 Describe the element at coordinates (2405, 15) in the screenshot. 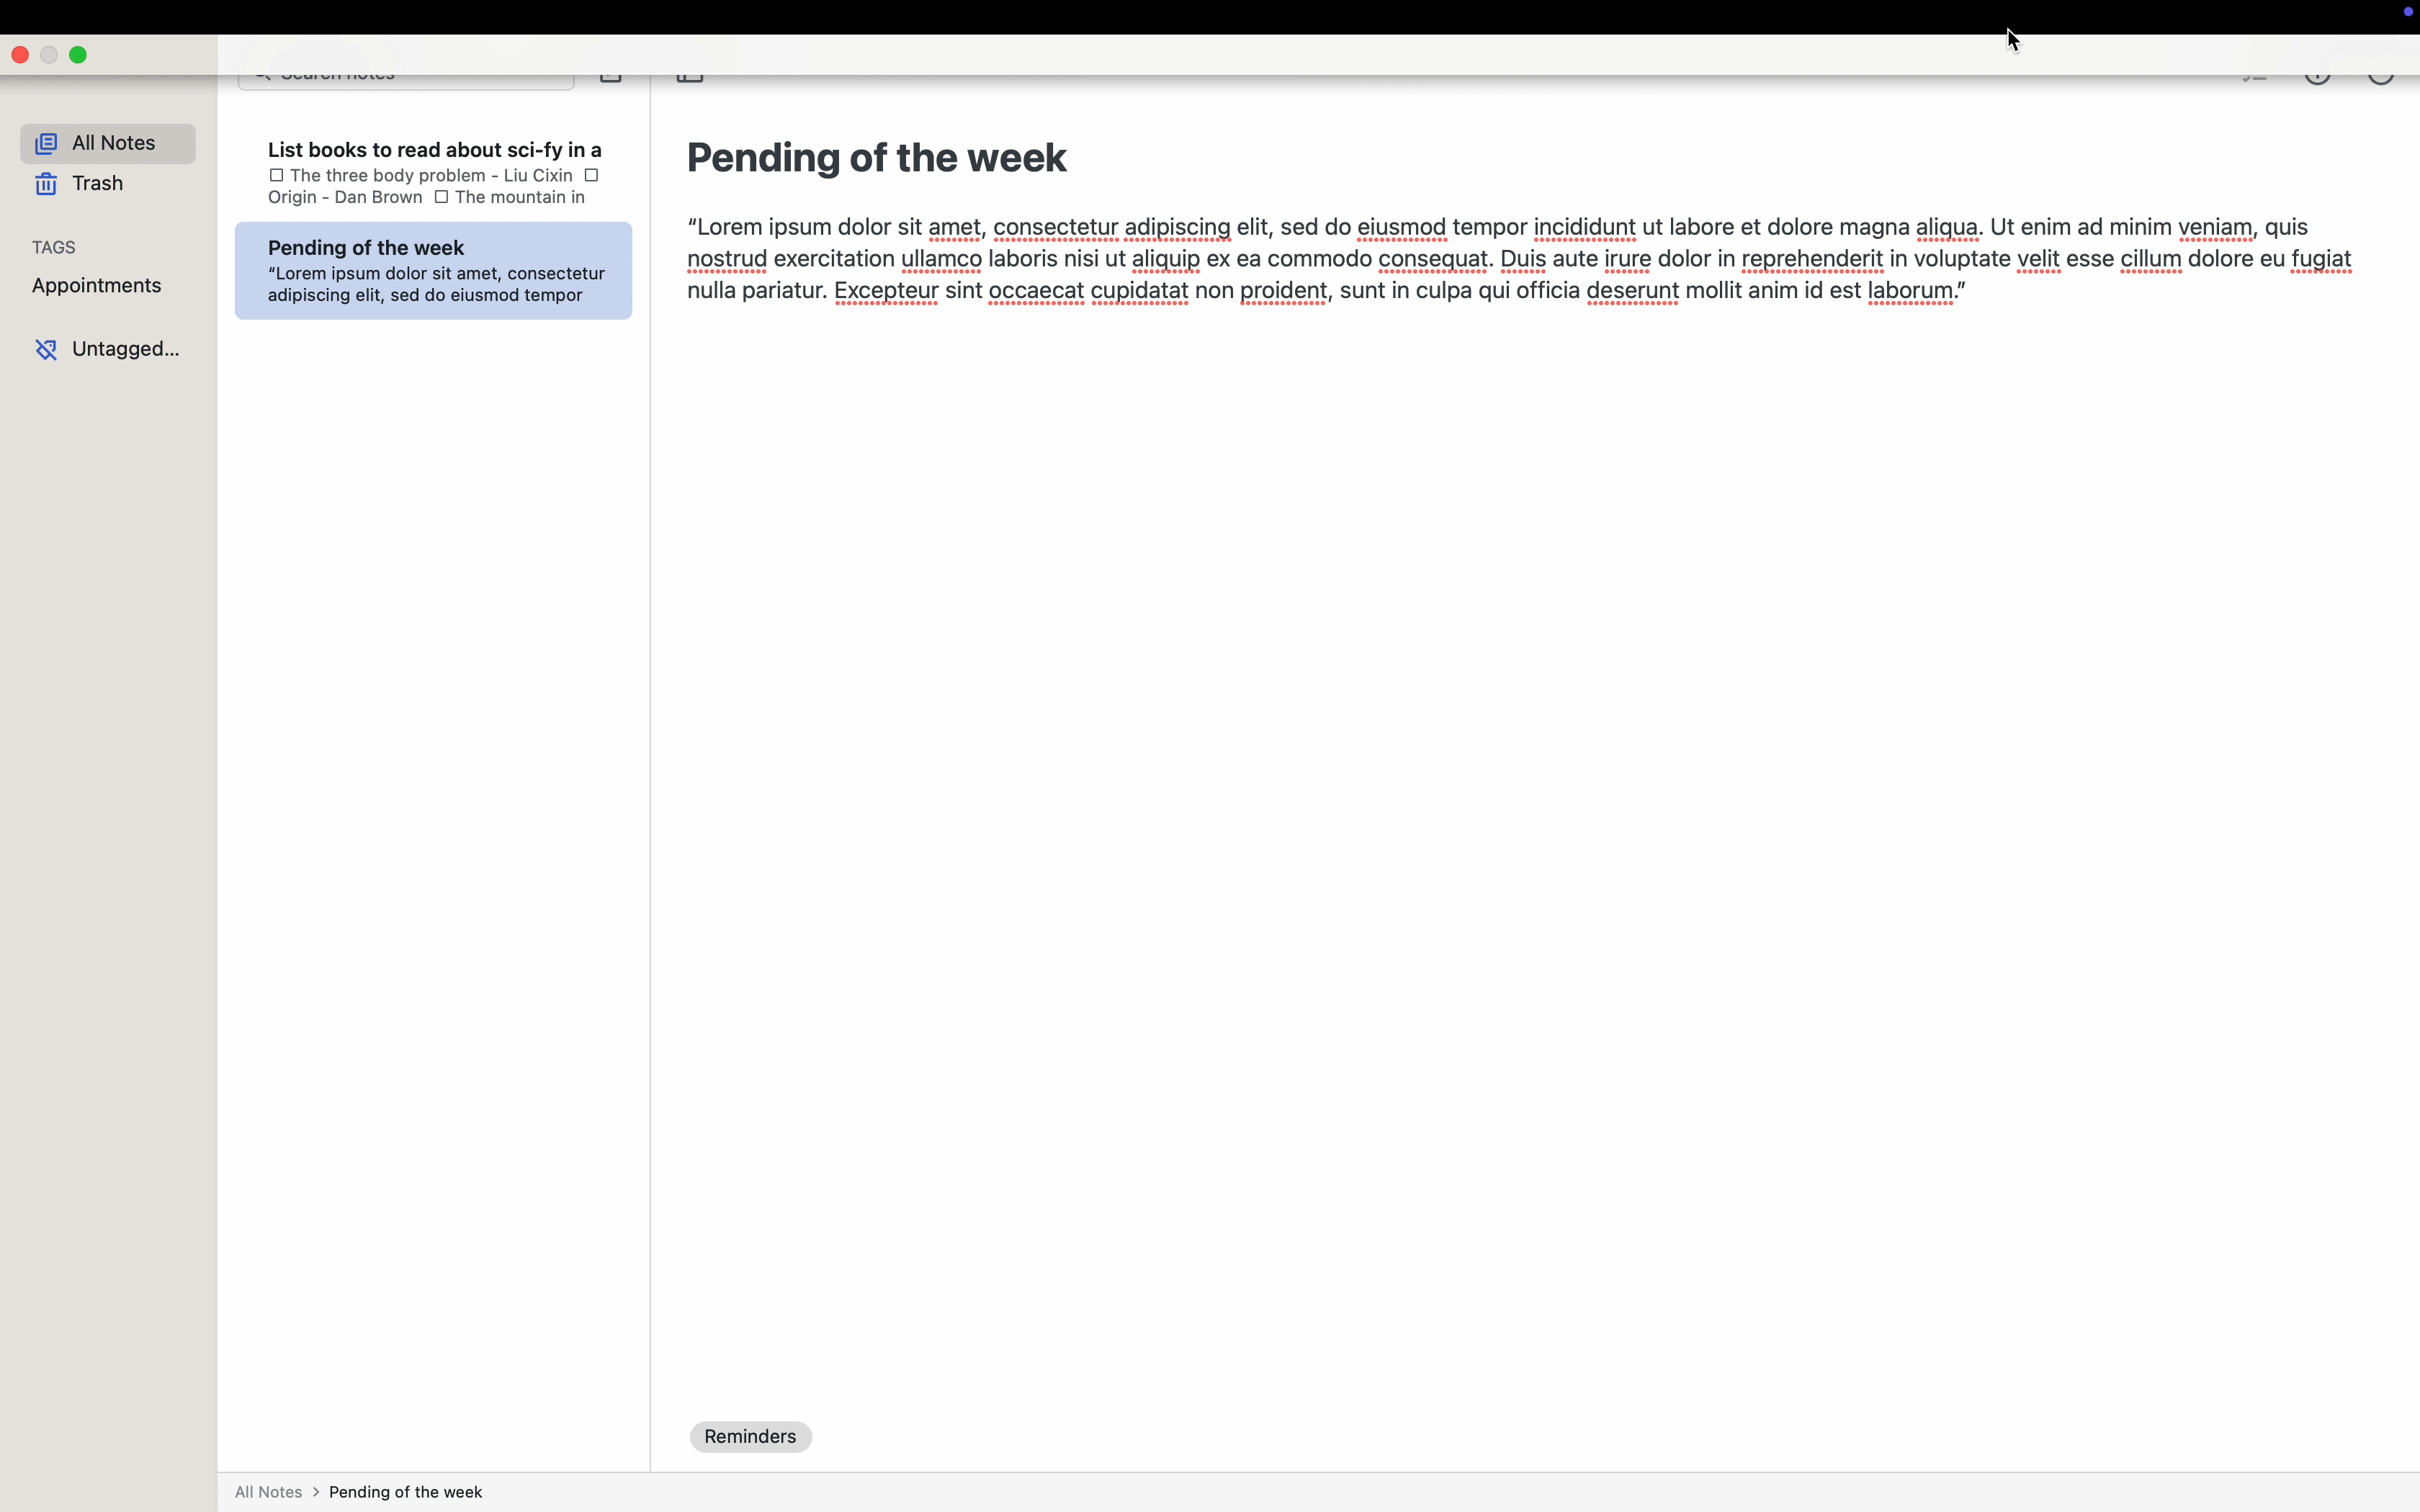

I see `recoding` at that location.